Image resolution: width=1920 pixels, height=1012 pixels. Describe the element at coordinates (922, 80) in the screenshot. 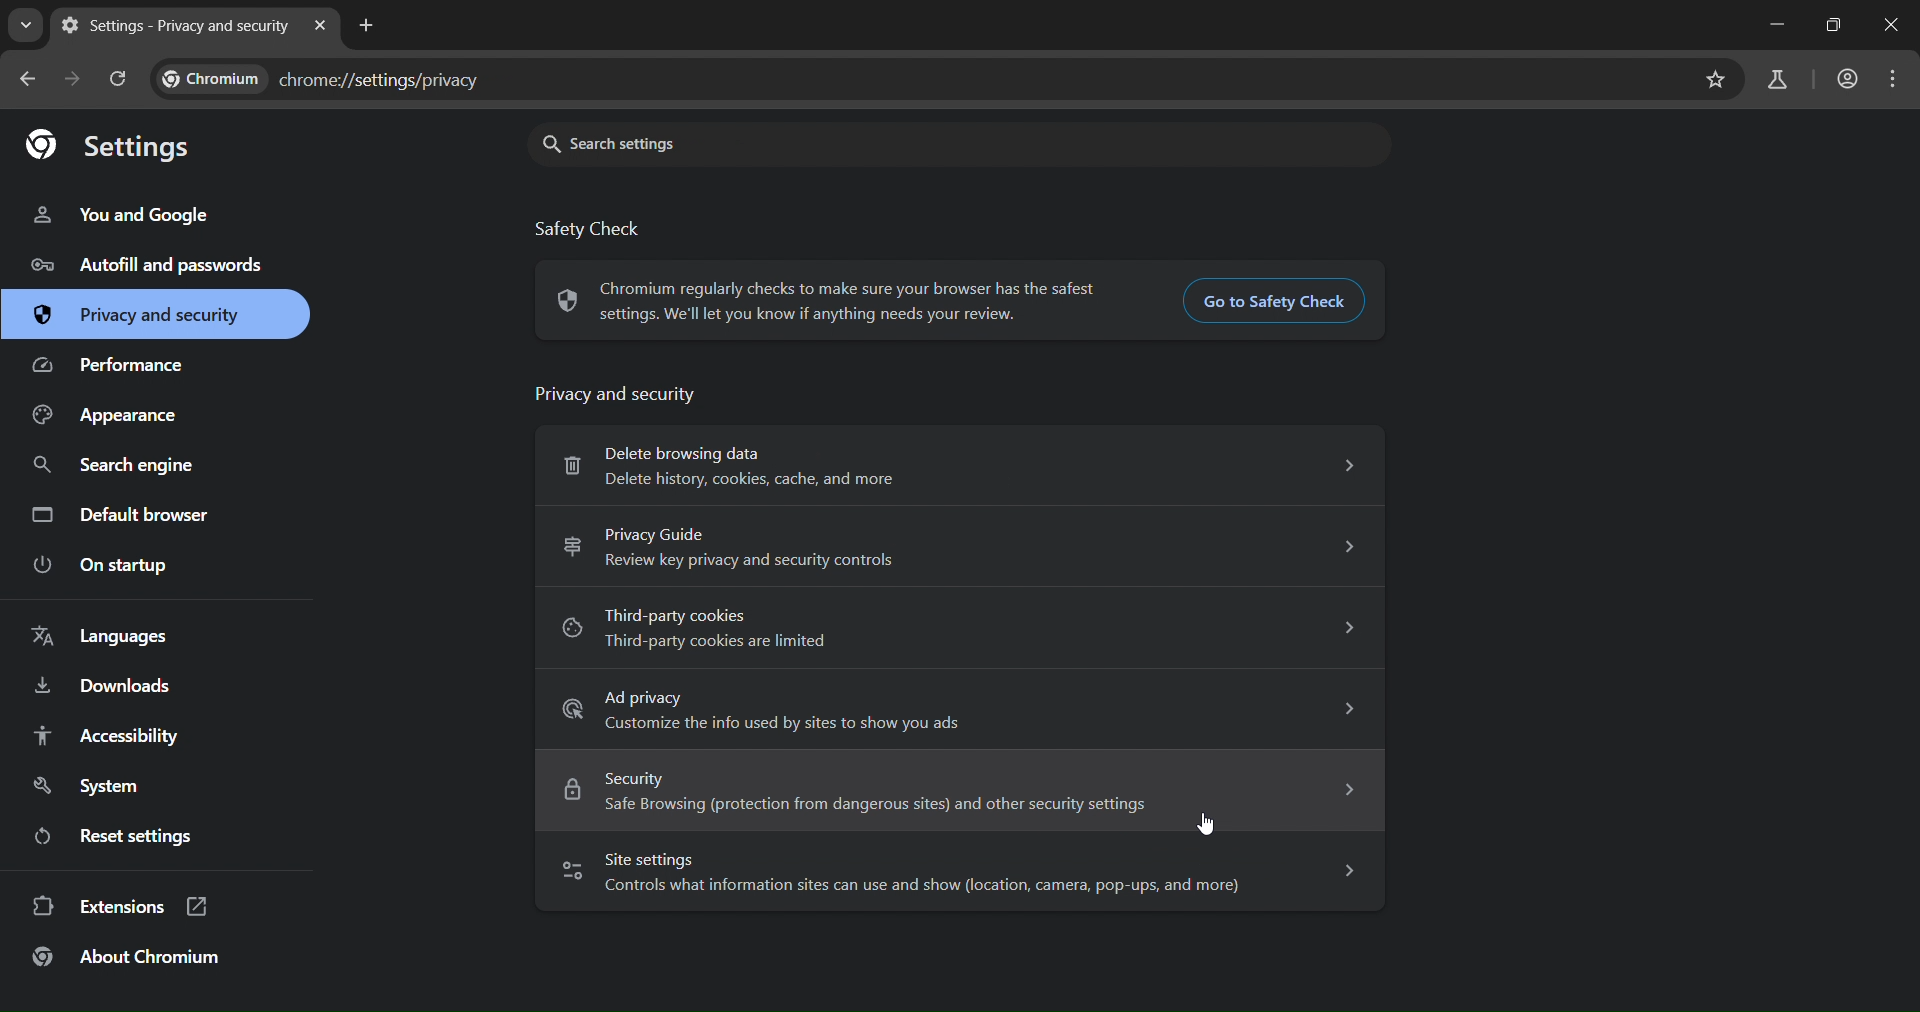

I see `chrome://settings/clearBrowserData` at that location.